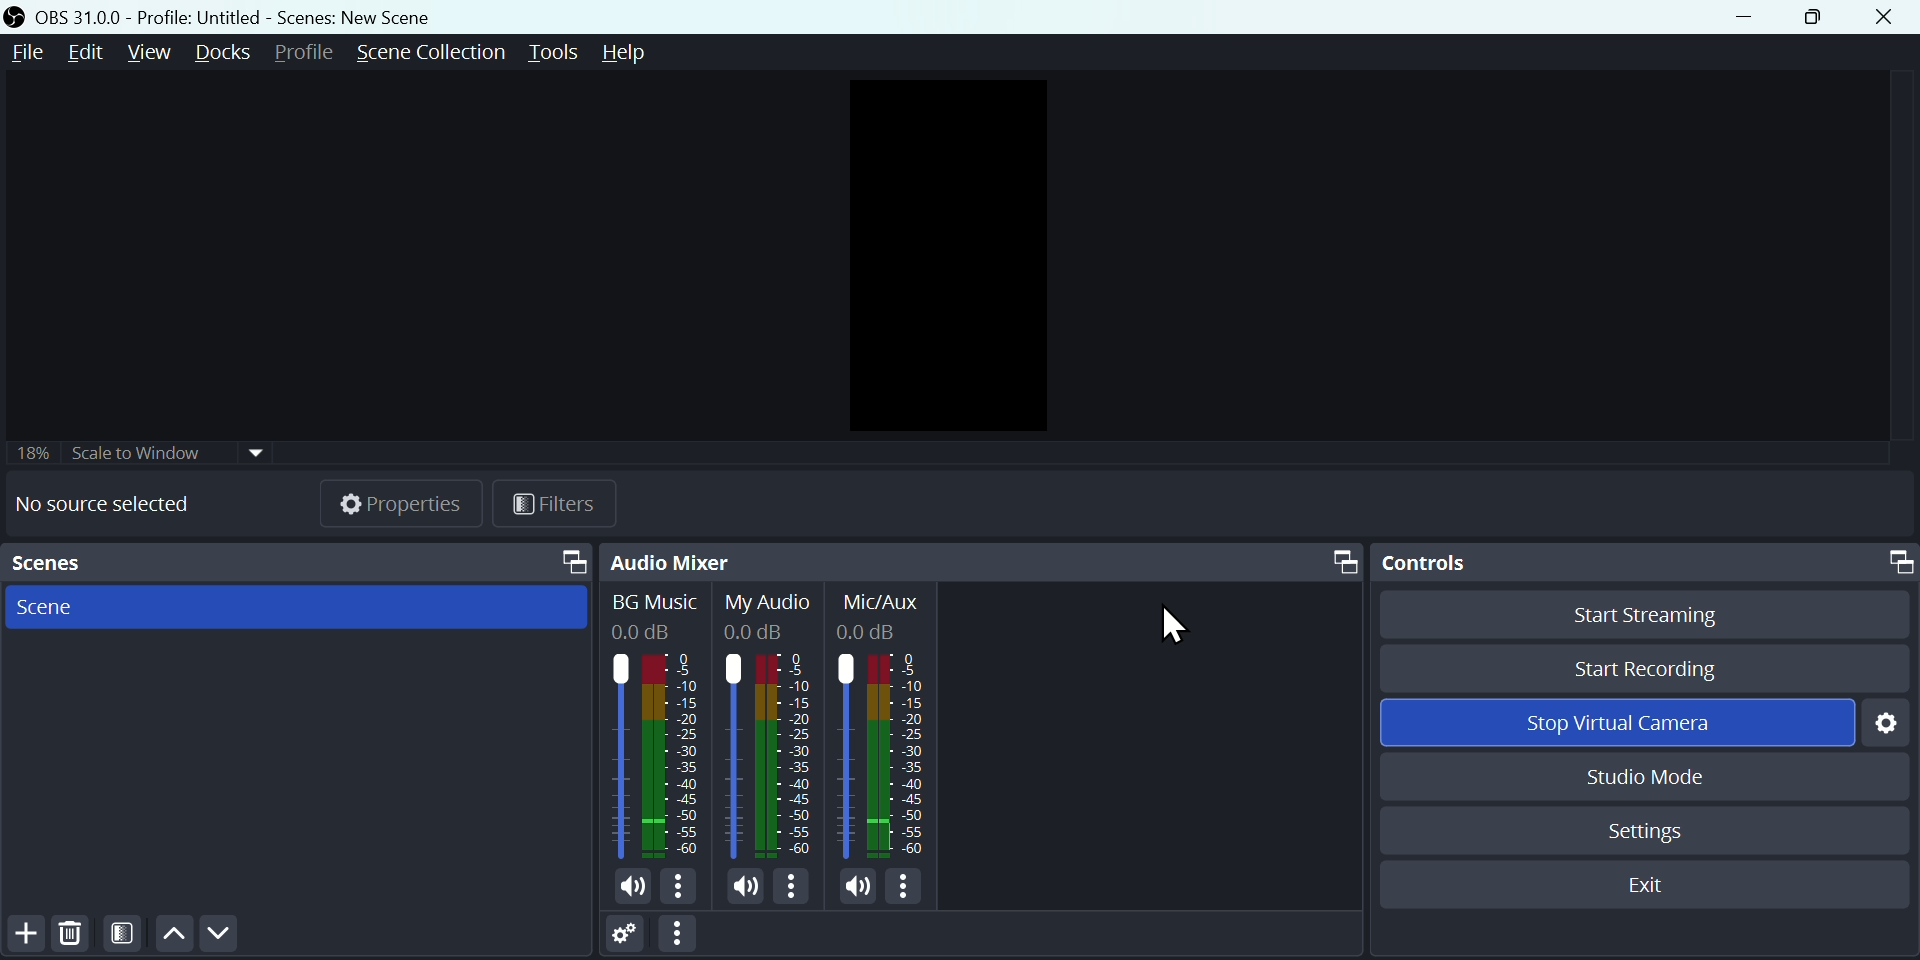  What do you see at coordinates (296, 565) in the screenshot?
I see `scenes` at bounding box center [296, 565].